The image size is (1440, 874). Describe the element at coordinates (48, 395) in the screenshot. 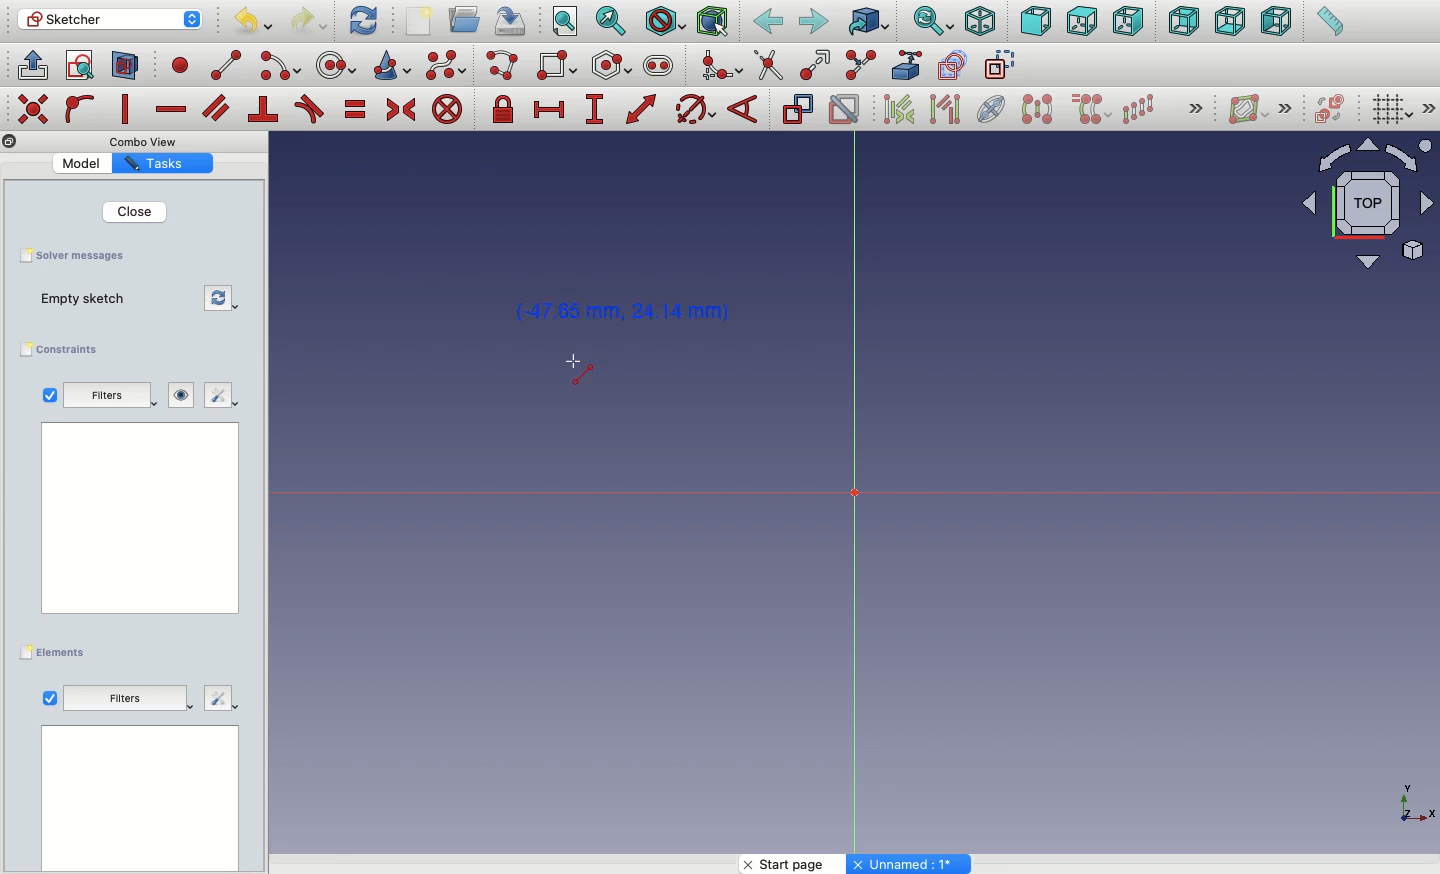

I see `Checkbox` at that location.